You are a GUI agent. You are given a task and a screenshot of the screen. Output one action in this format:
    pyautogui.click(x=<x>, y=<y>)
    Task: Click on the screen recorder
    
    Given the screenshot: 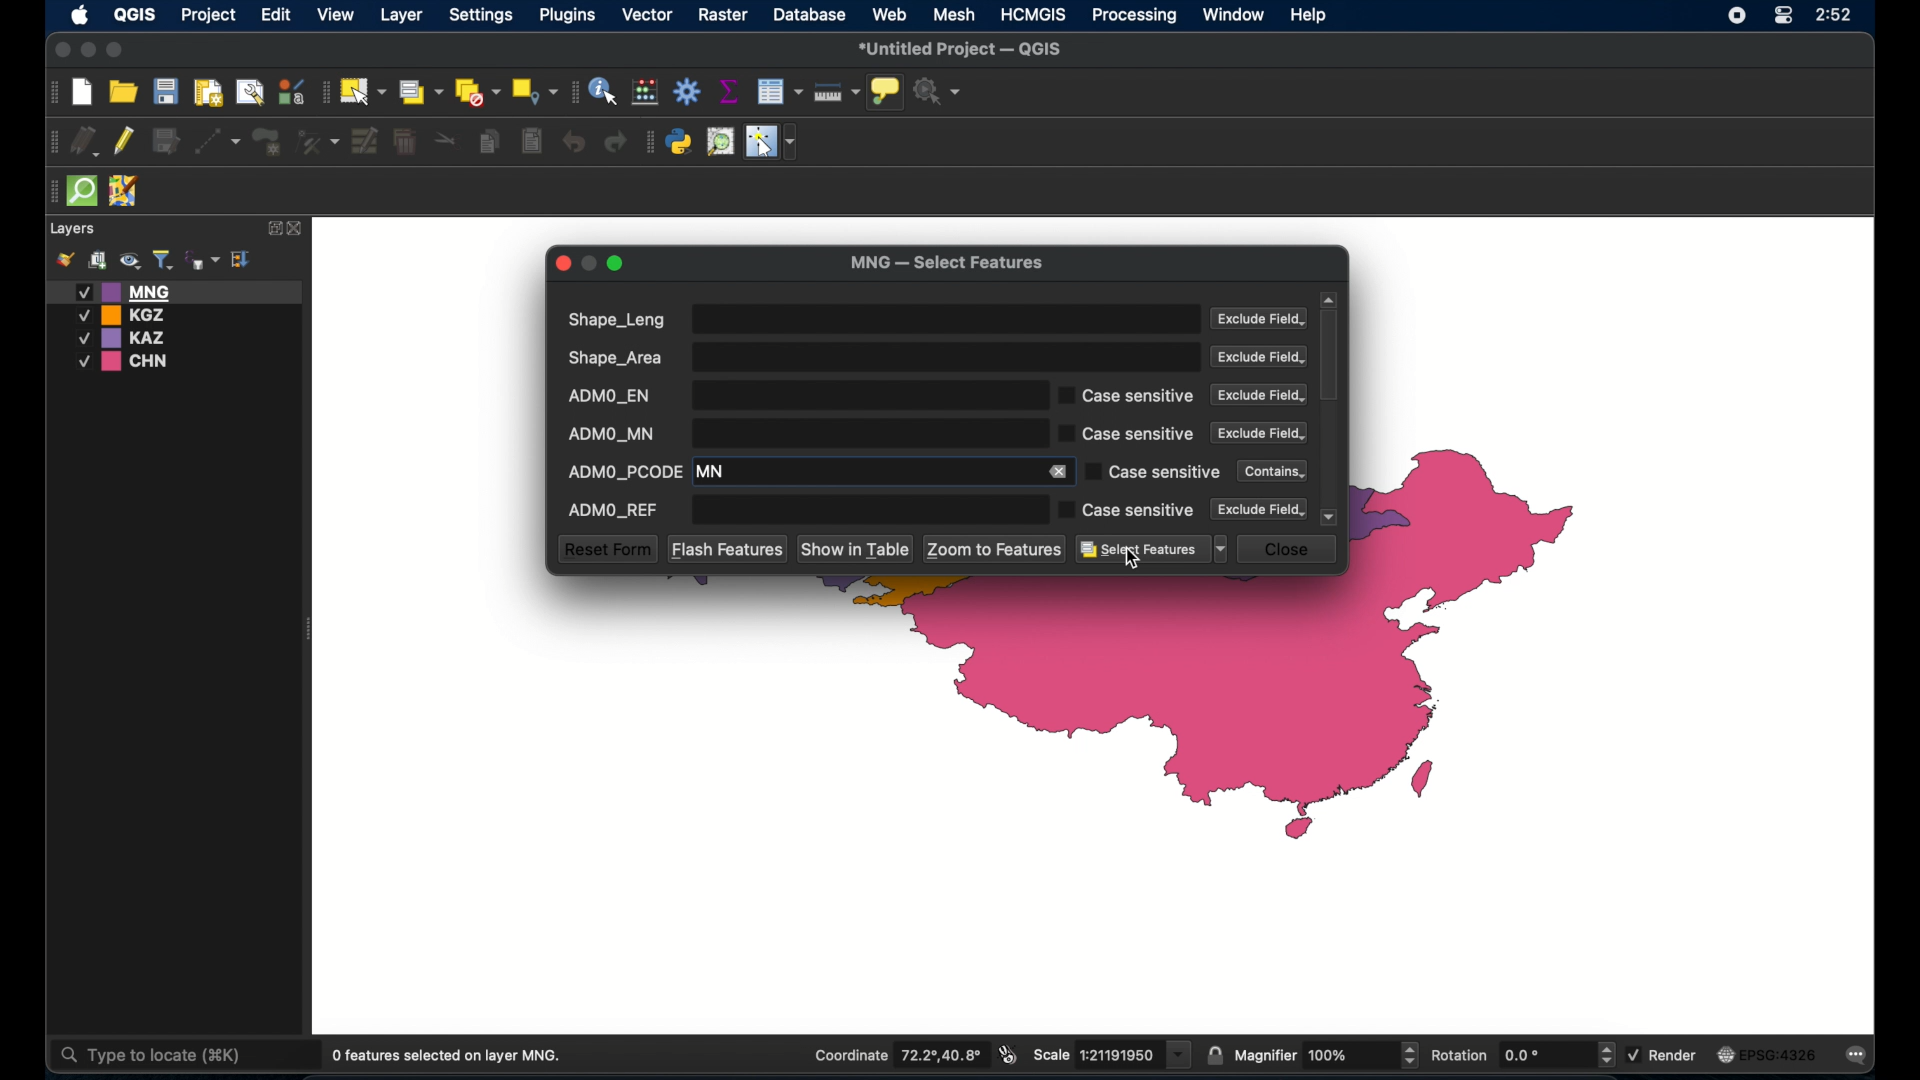 What is the action you would take?
    pyautogui.click(x=1736, y=14)
    